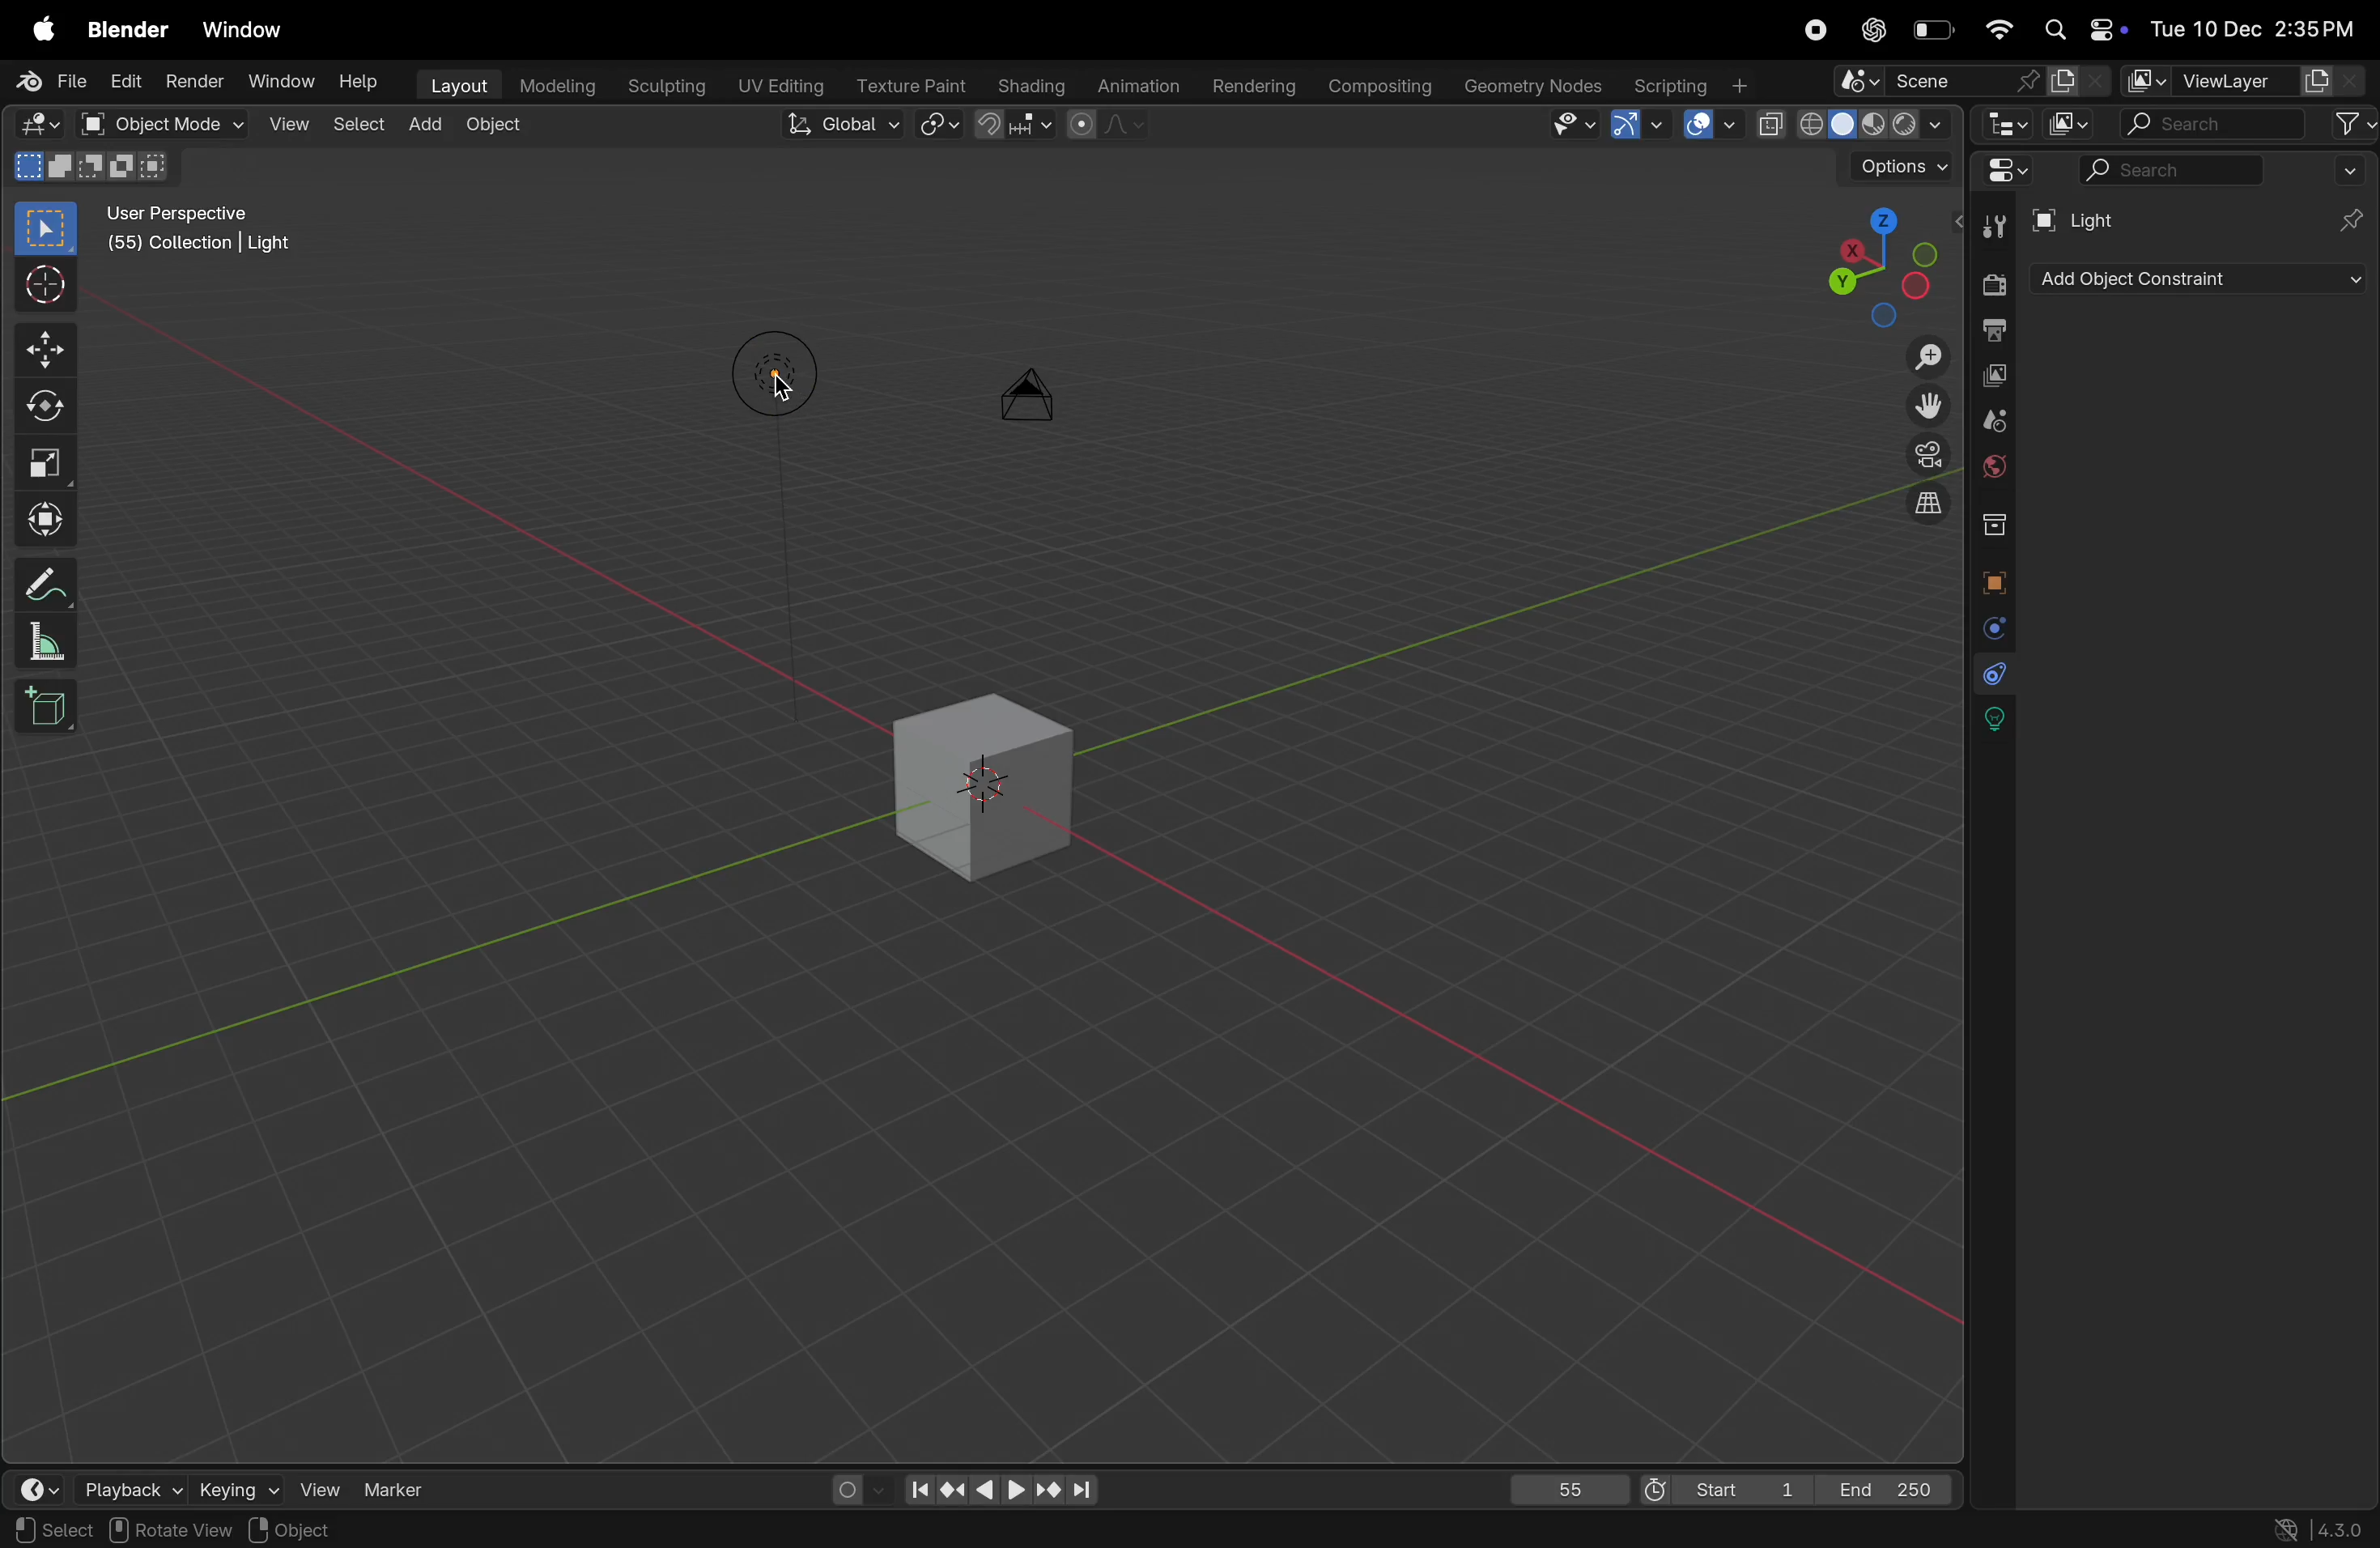 This screenshot has height=1548, width=2380. I want to click on tools, so click(1993, 224).